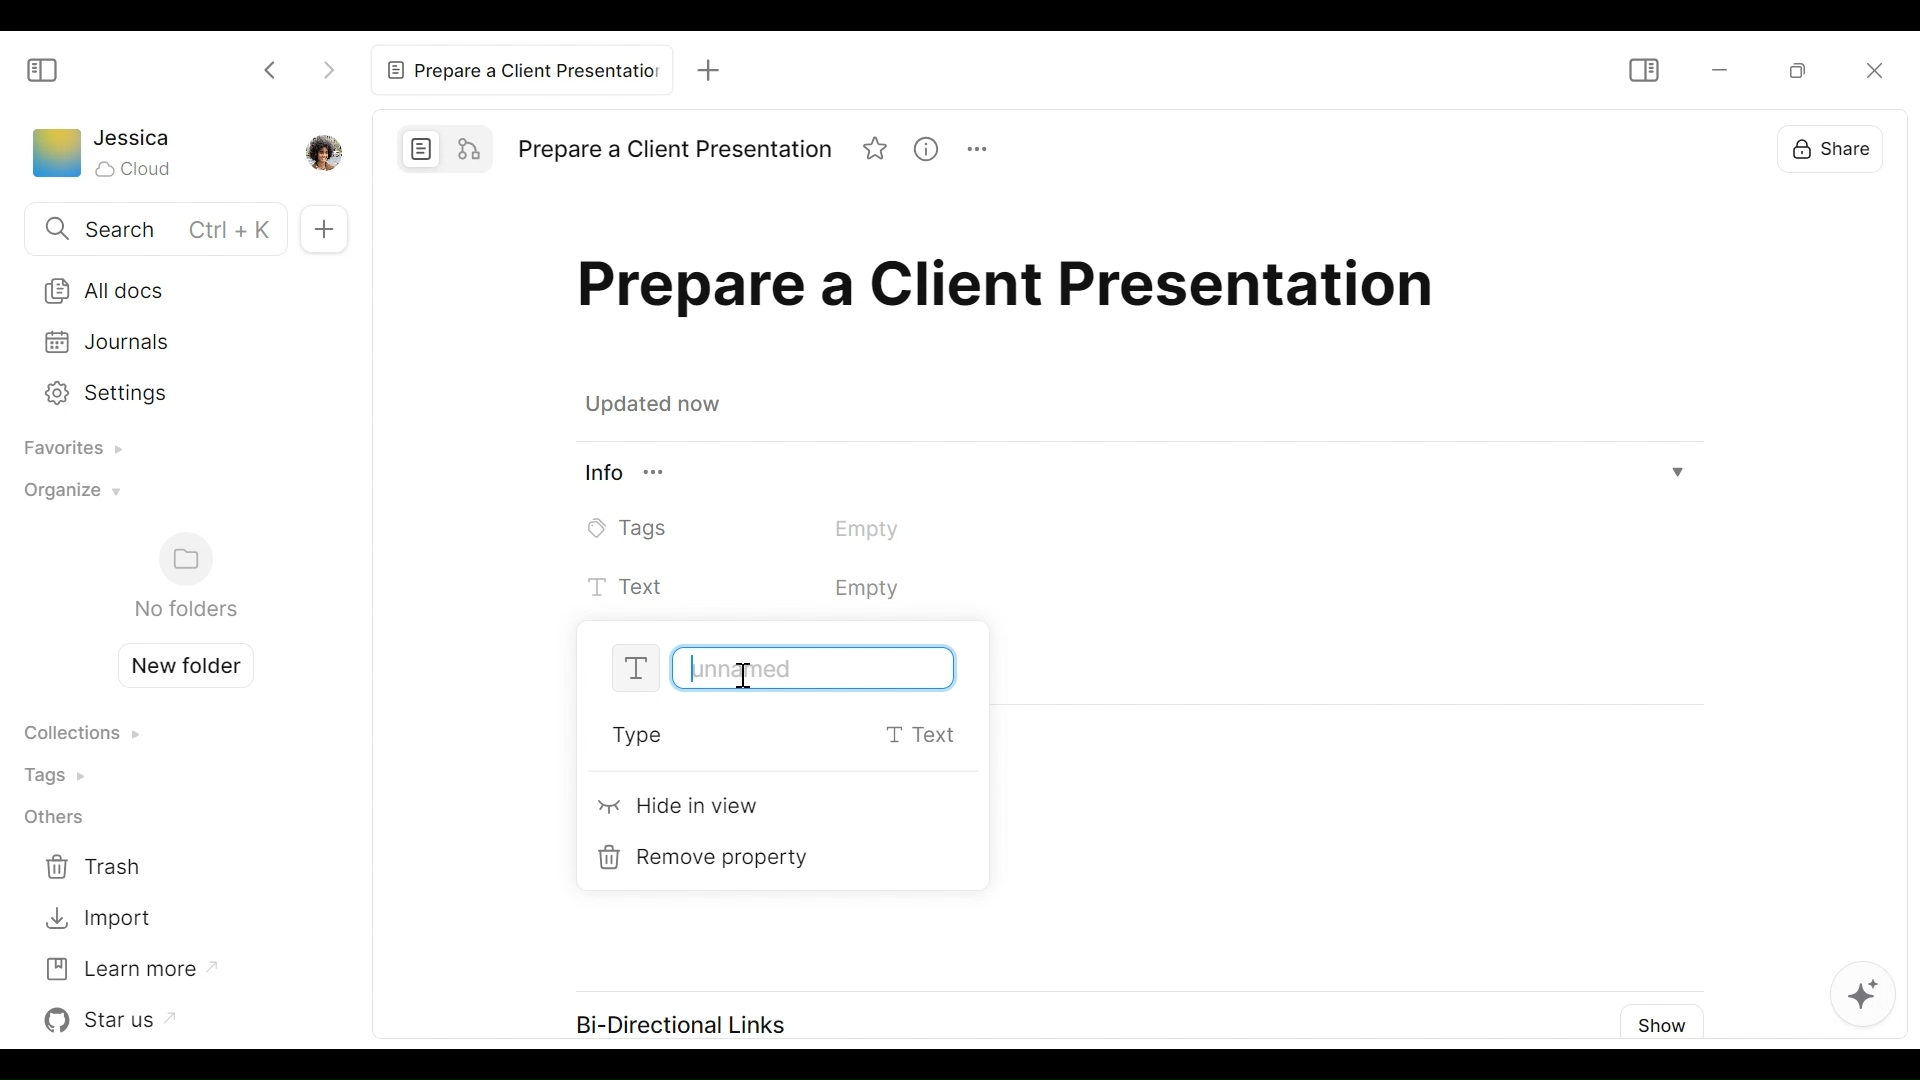 Image resolution: width=1920 pixels, height=1080 pixels. Describe the element at coordinates (1015, 292) in the screenshot. I see `Title` at that location.